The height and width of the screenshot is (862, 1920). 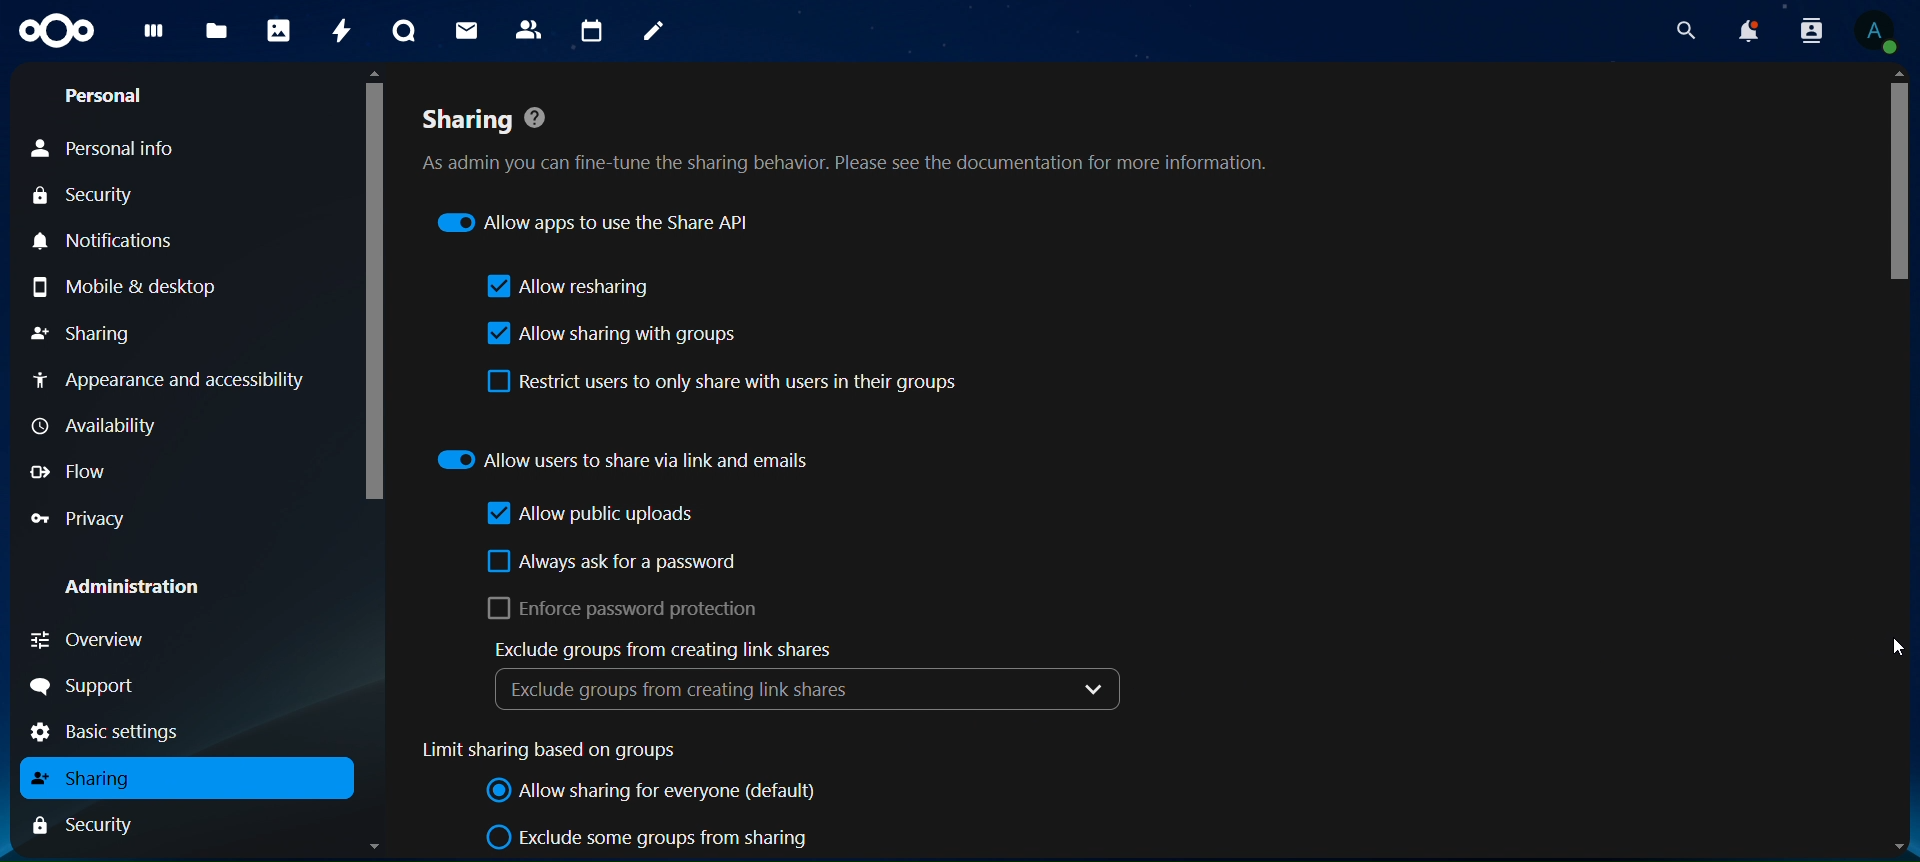 I want to click on privacy, so click(x=85, y=516).